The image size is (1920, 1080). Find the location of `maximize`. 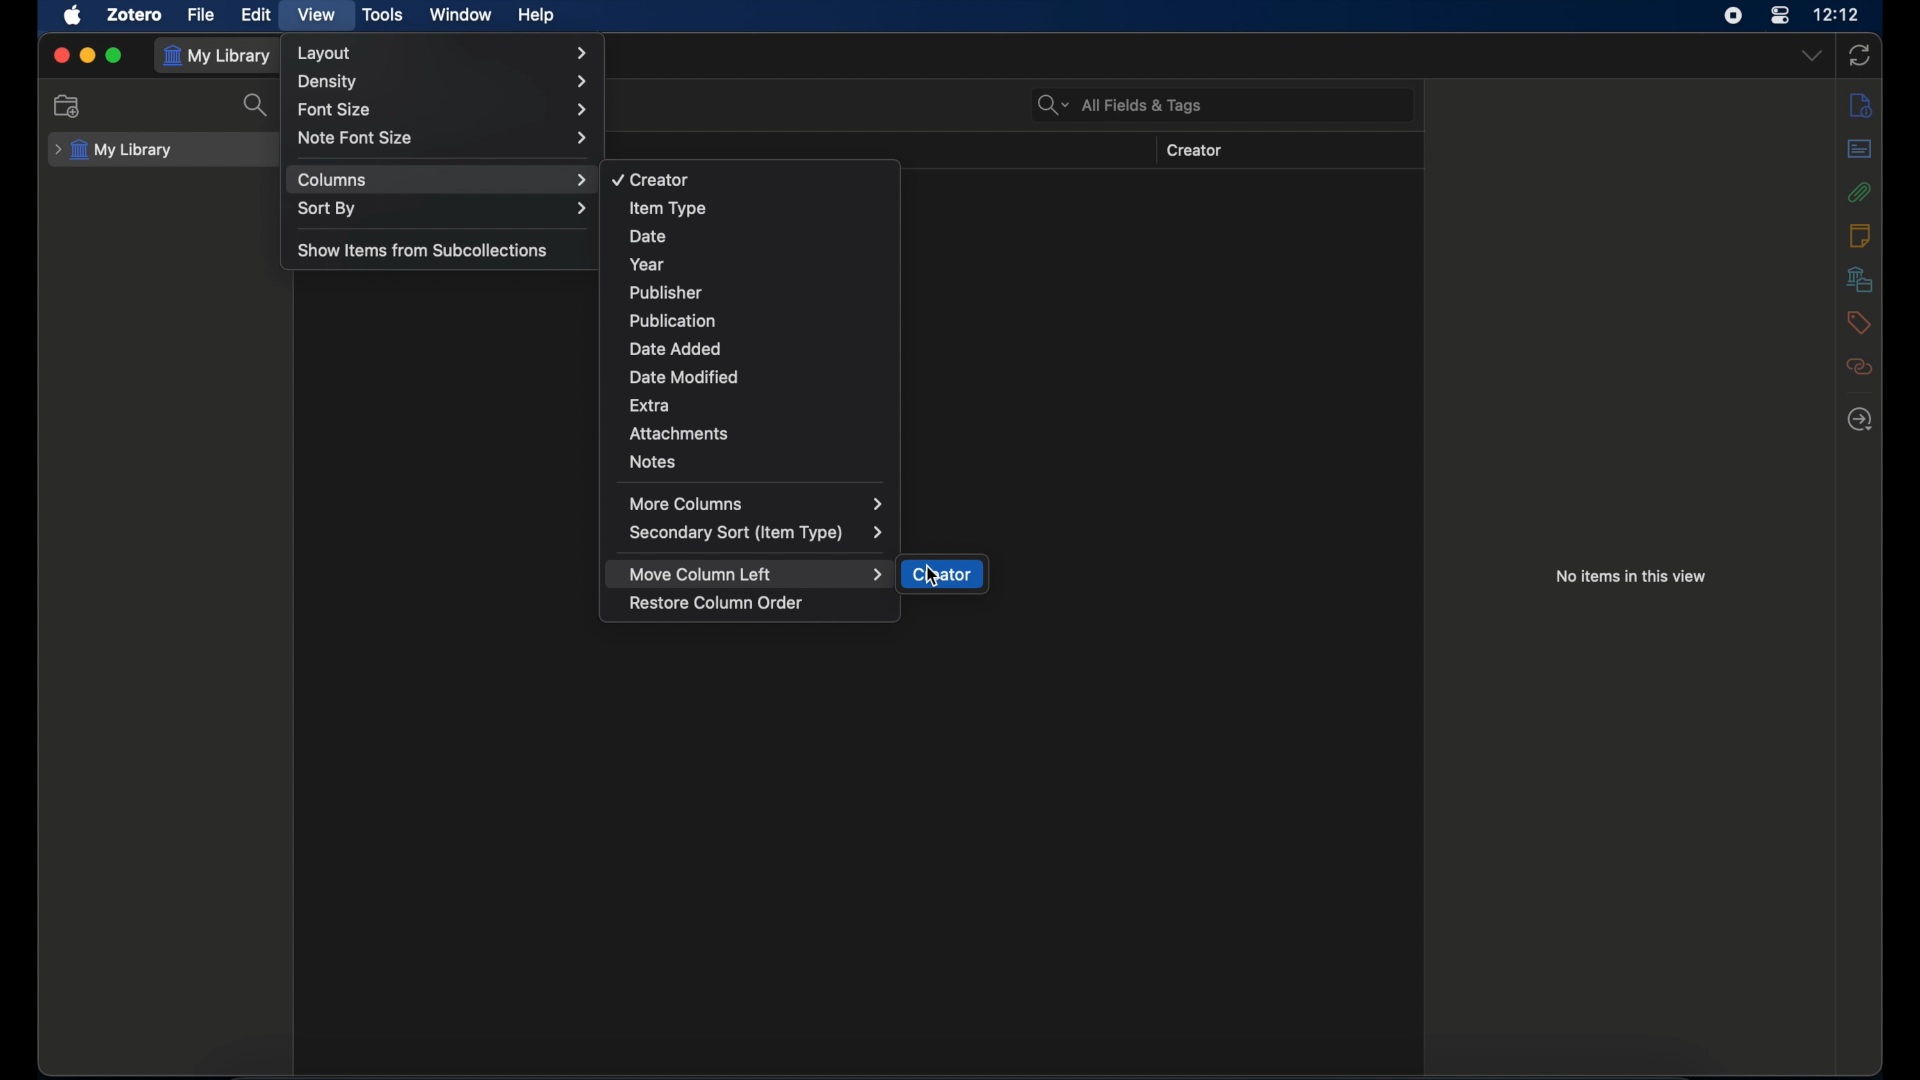

maximize is located at coordinates (114, 56).